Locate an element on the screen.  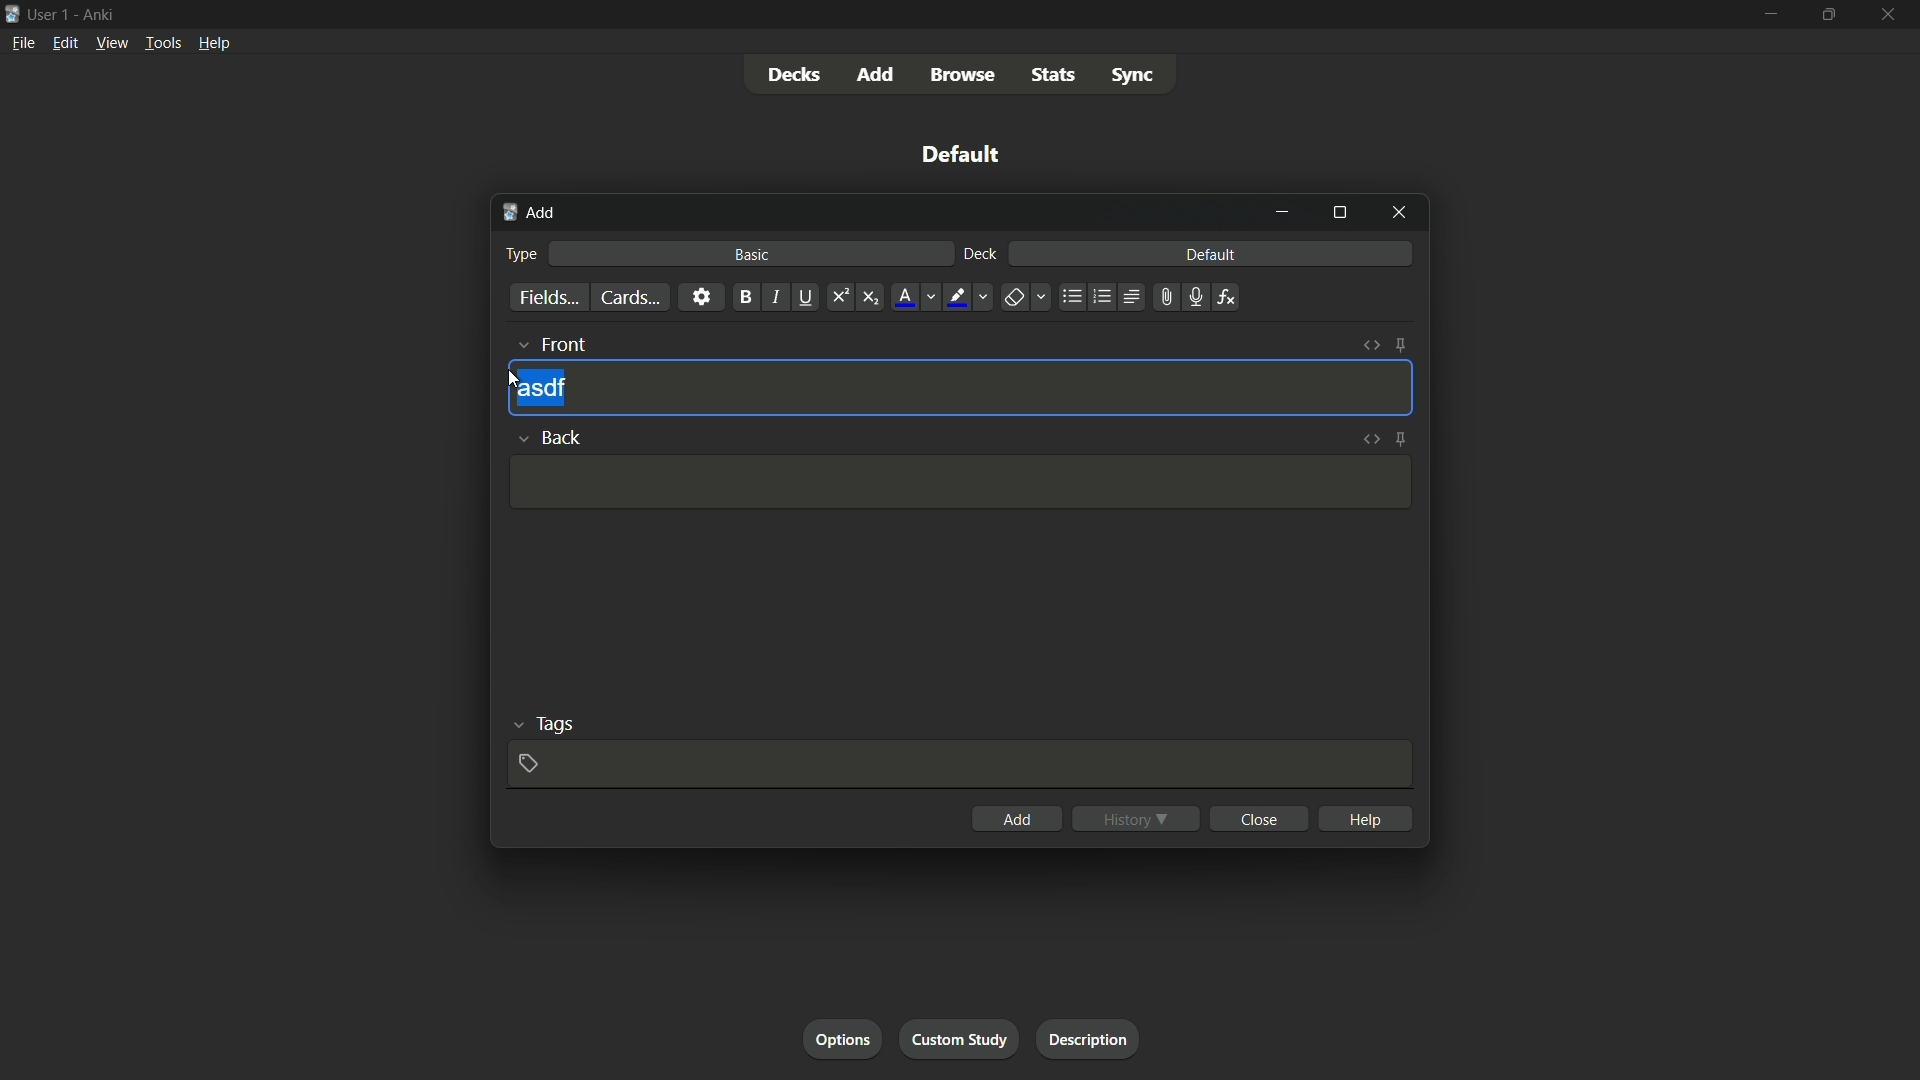
tools is located at coordinates (161, 45).